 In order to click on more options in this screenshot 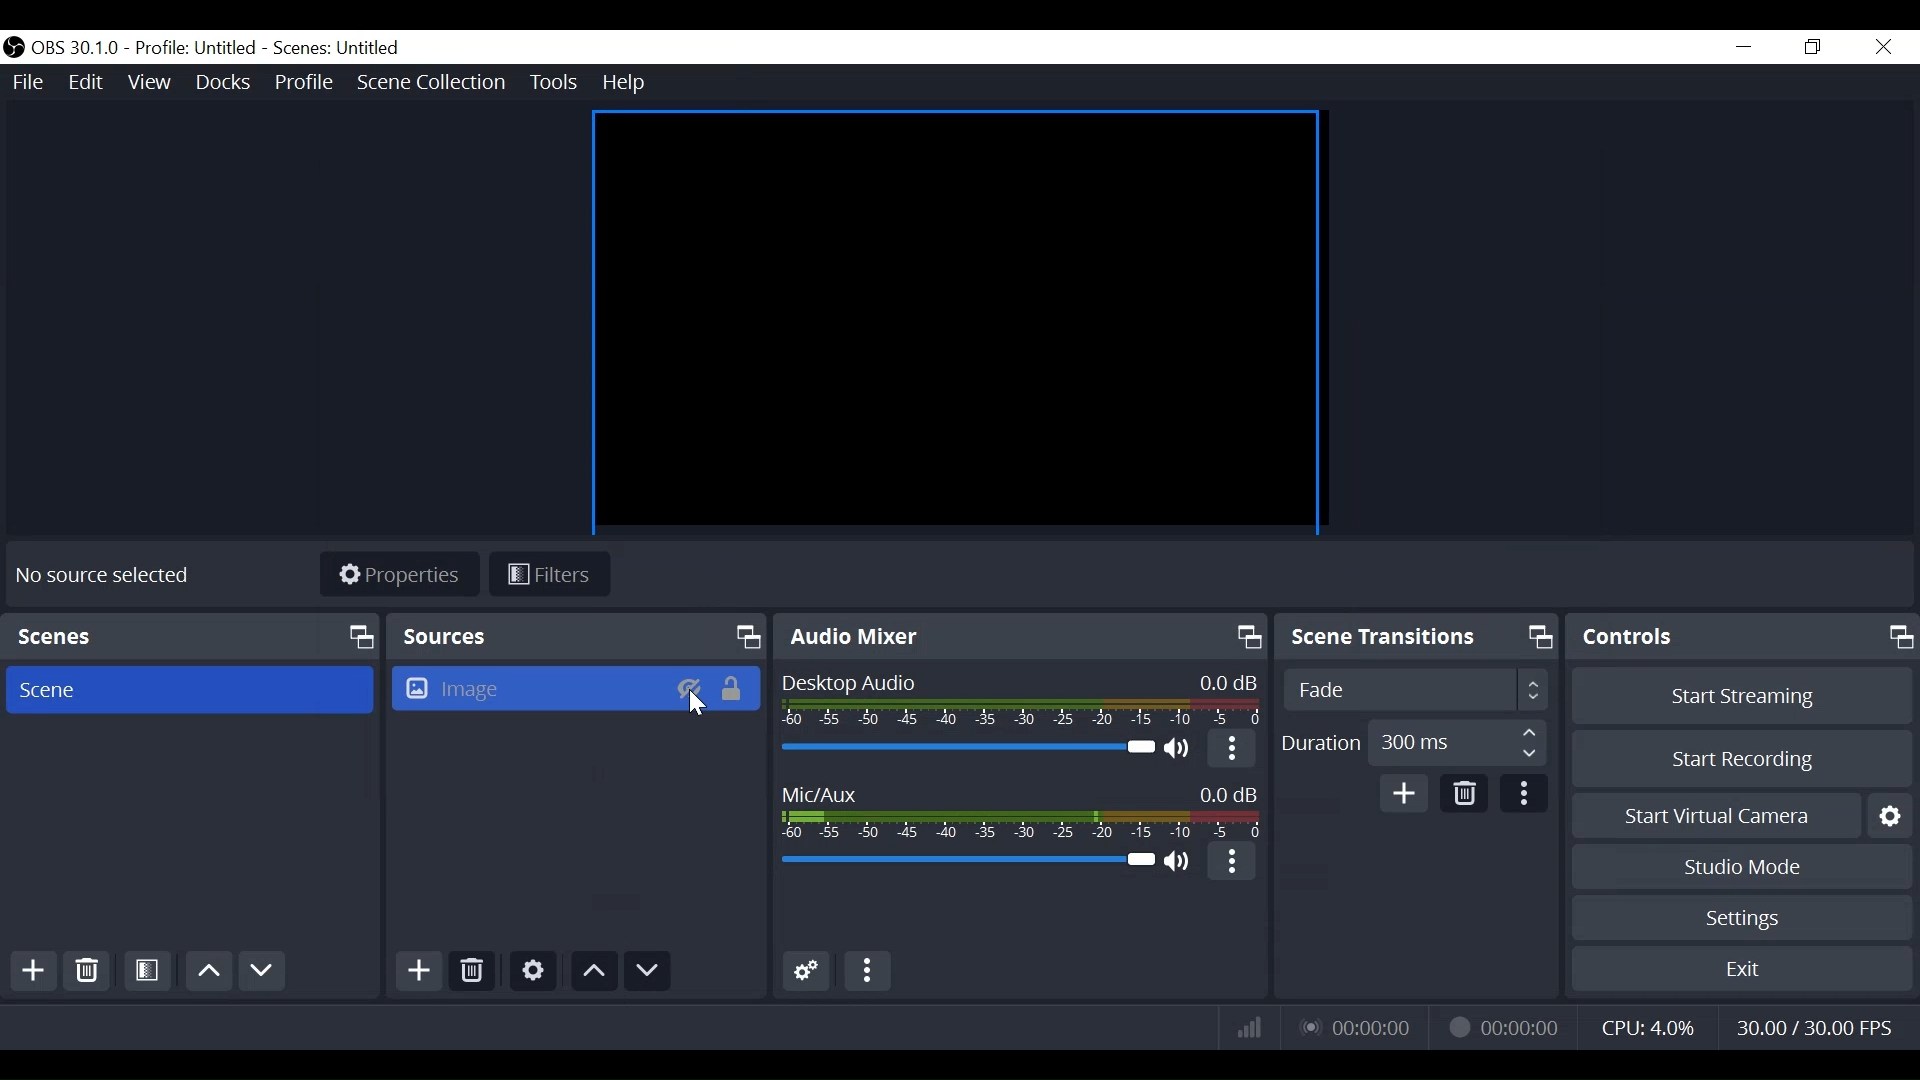, I will do `click(1233, 865)`.